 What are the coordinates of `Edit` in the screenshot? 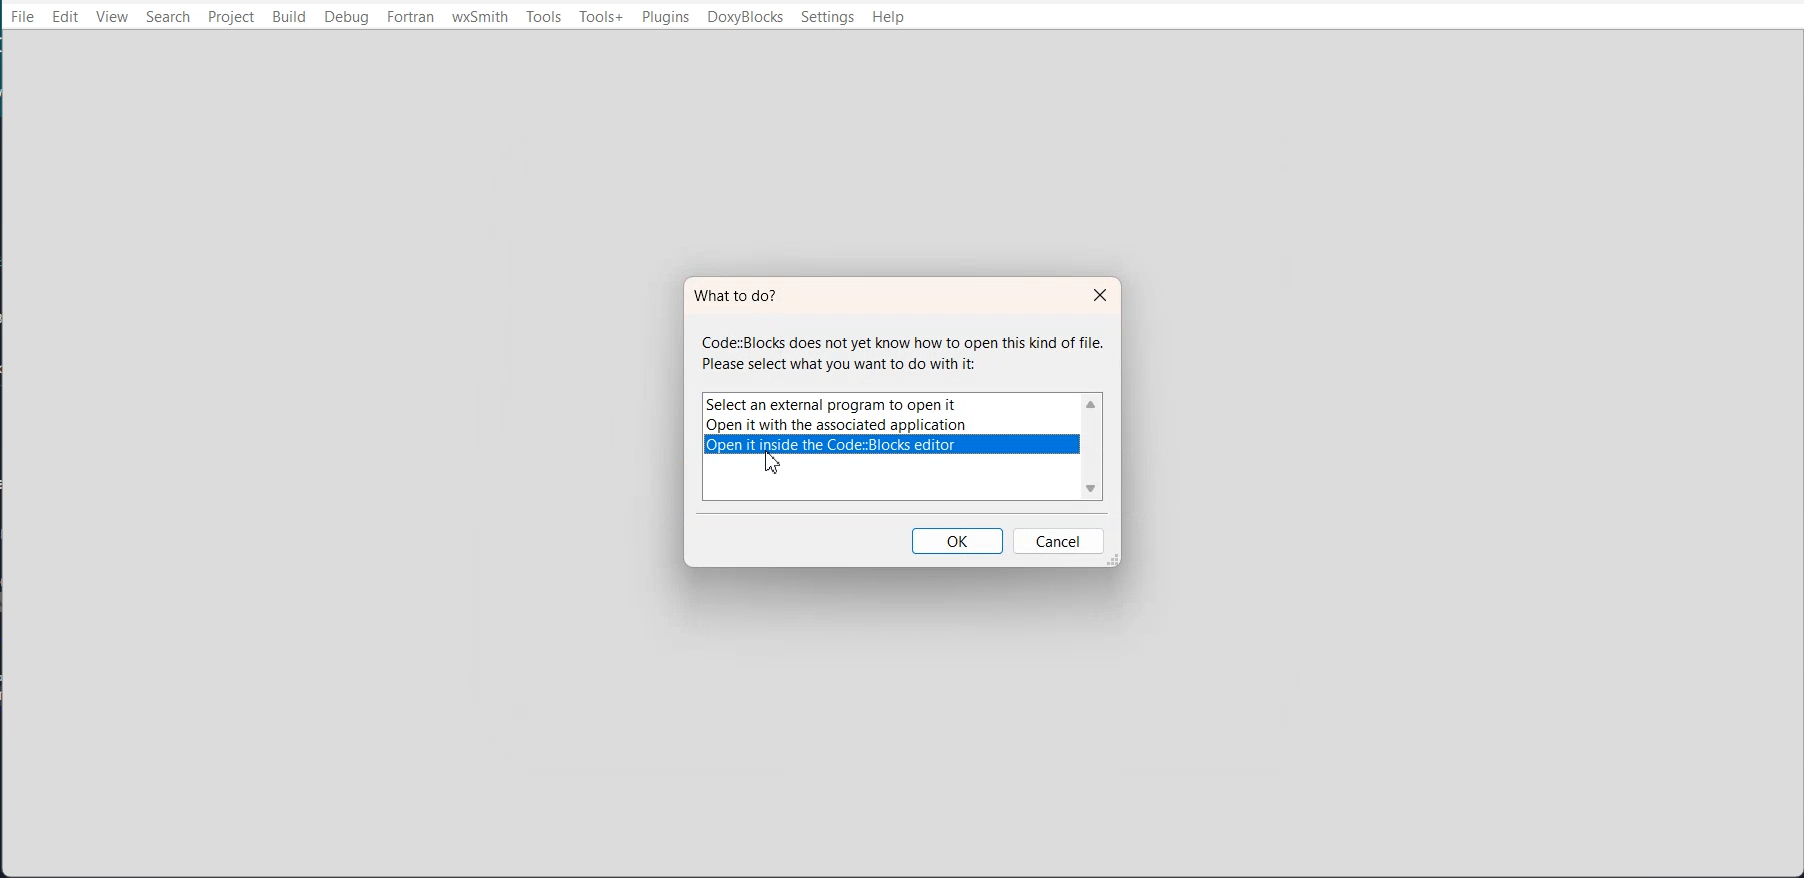 It's located at (66, 17).